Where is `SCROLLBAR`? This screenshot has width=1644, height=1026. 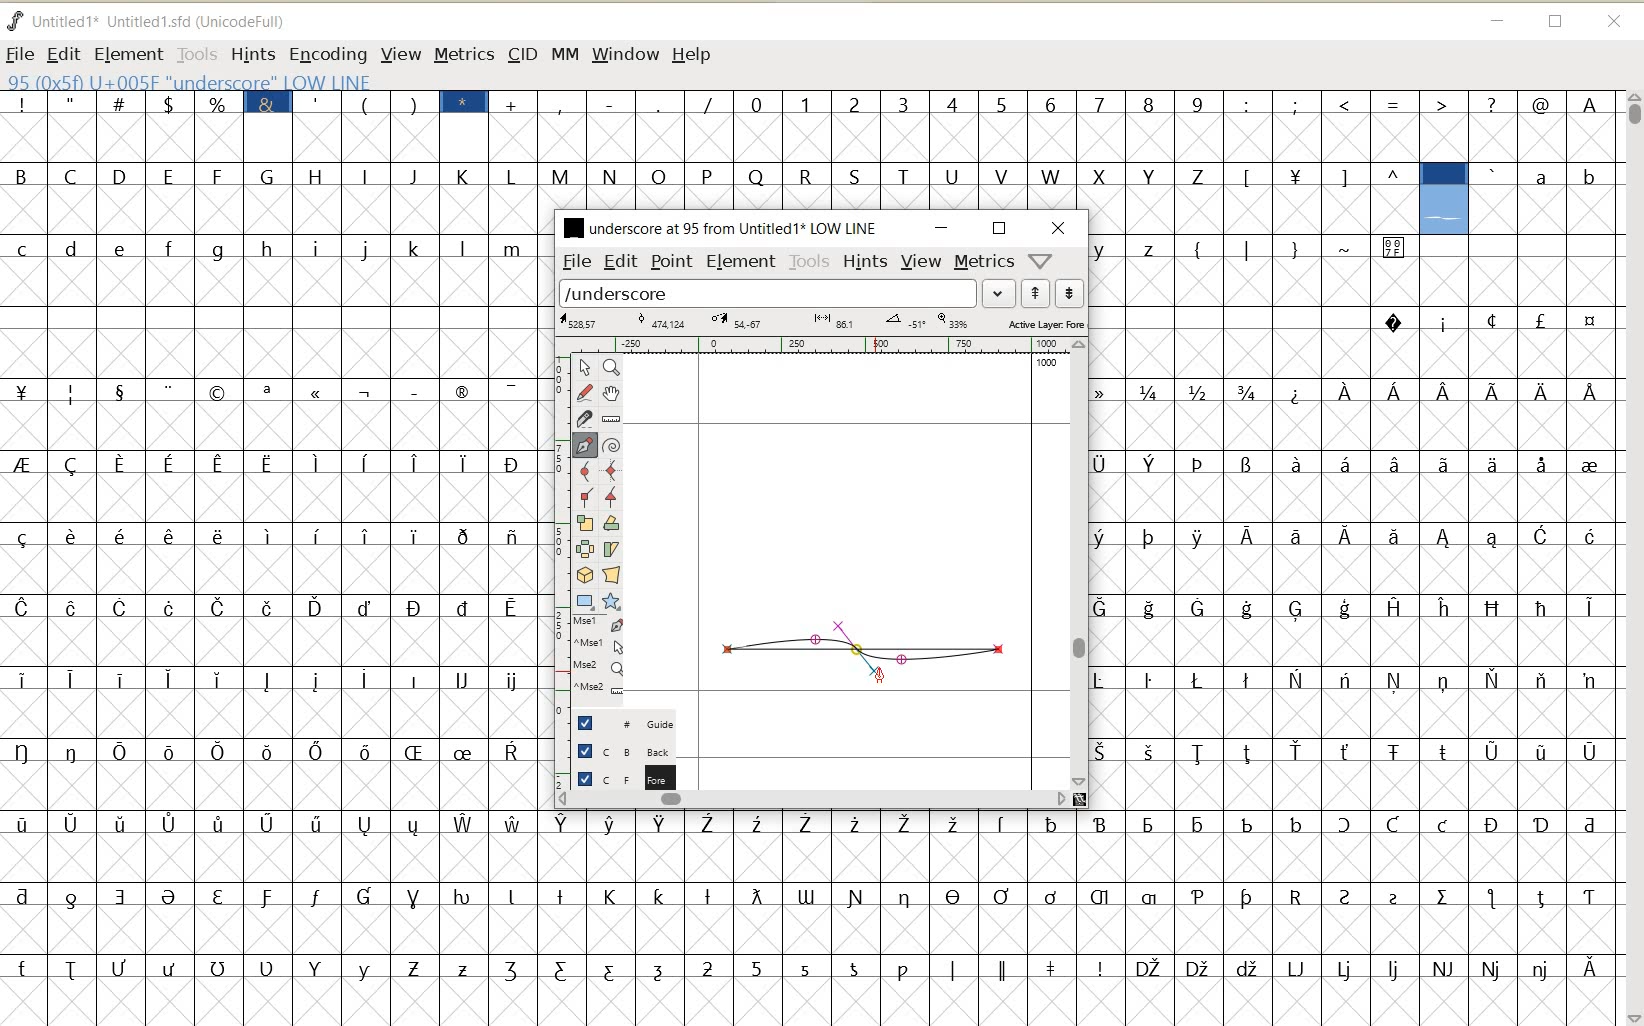 SCROLLBAR is located at coordinates (1080, 564).